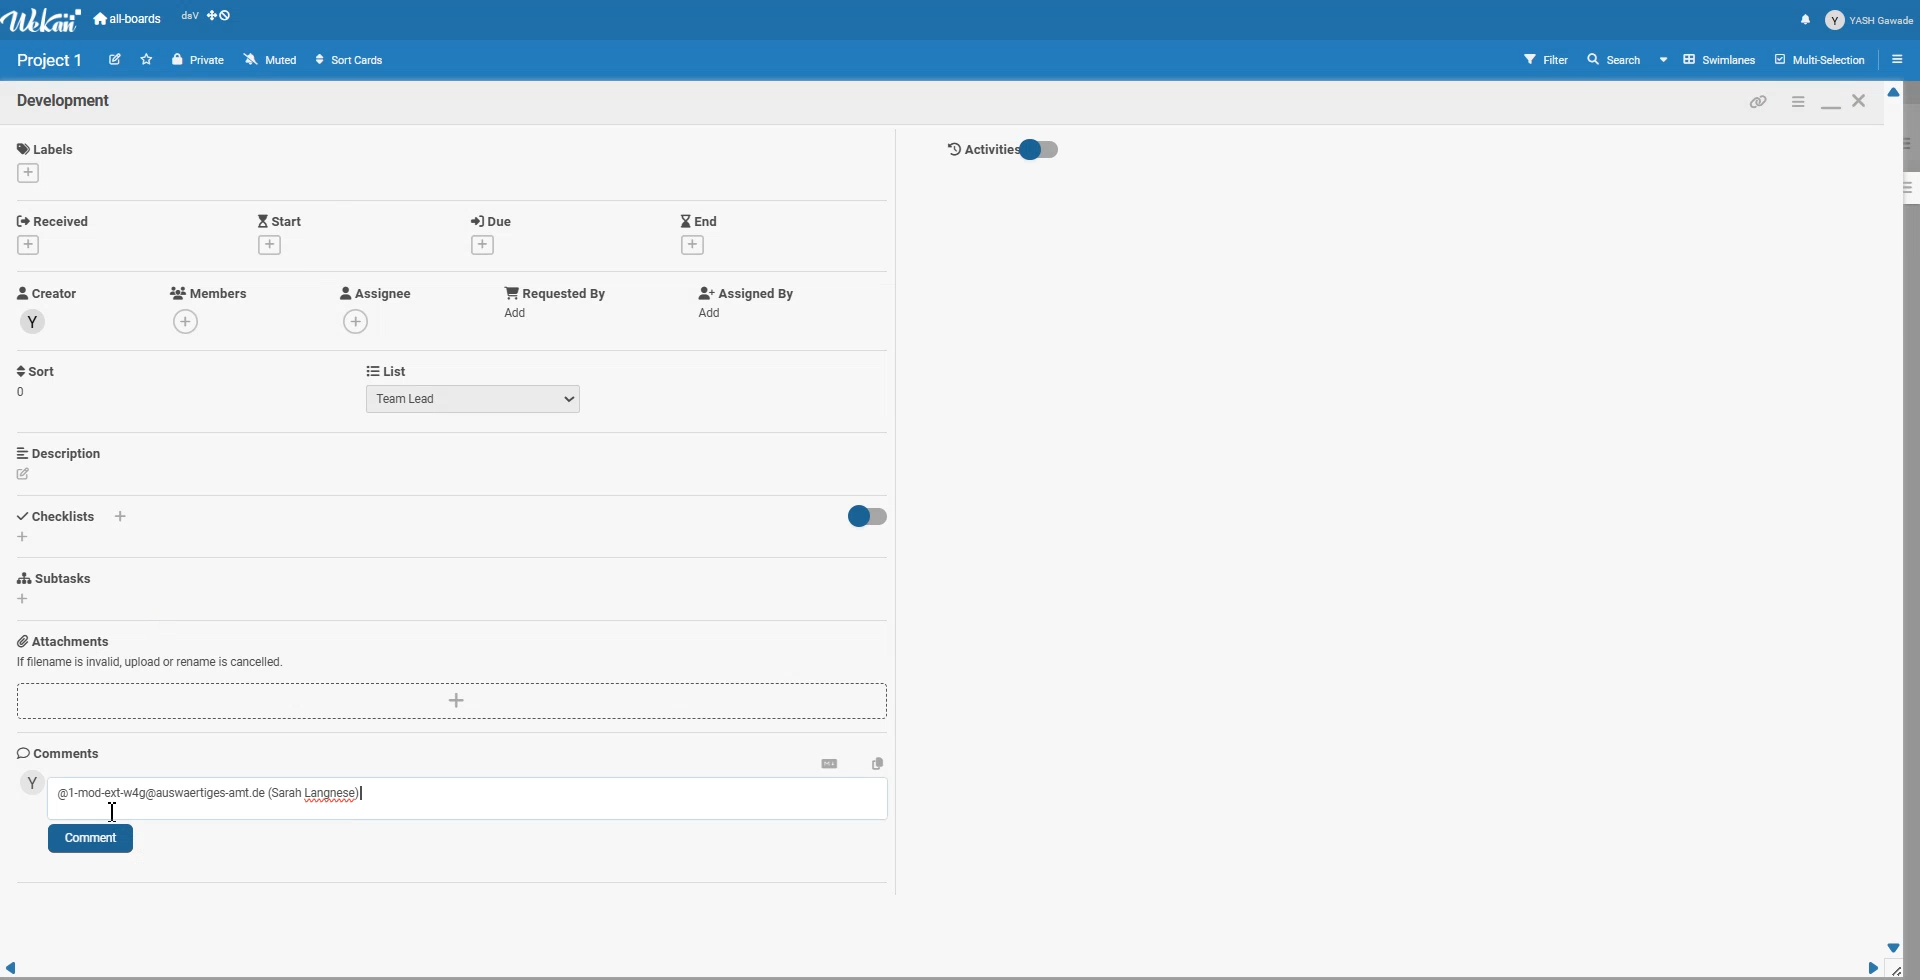 Image resolution: width=1920 pixels, height=980 pixels. Describe the element at coordinates (520, 312) in the screenshot. I see `add` at that location.